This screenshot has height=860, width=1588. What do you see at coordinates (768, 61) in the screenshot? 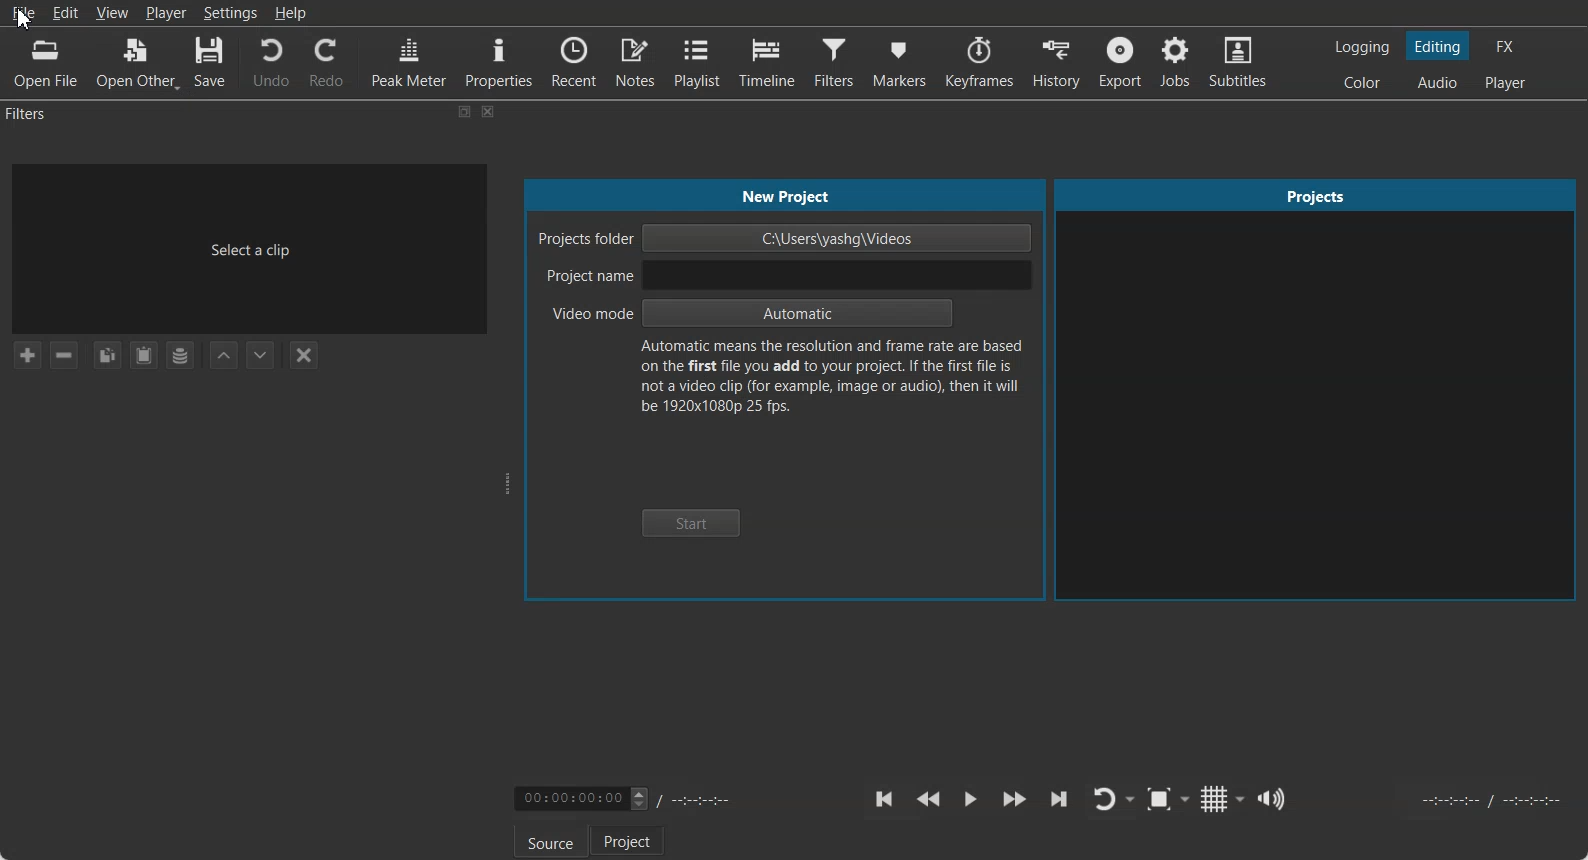
I see `Timeline` at bounding box center [768, 61].